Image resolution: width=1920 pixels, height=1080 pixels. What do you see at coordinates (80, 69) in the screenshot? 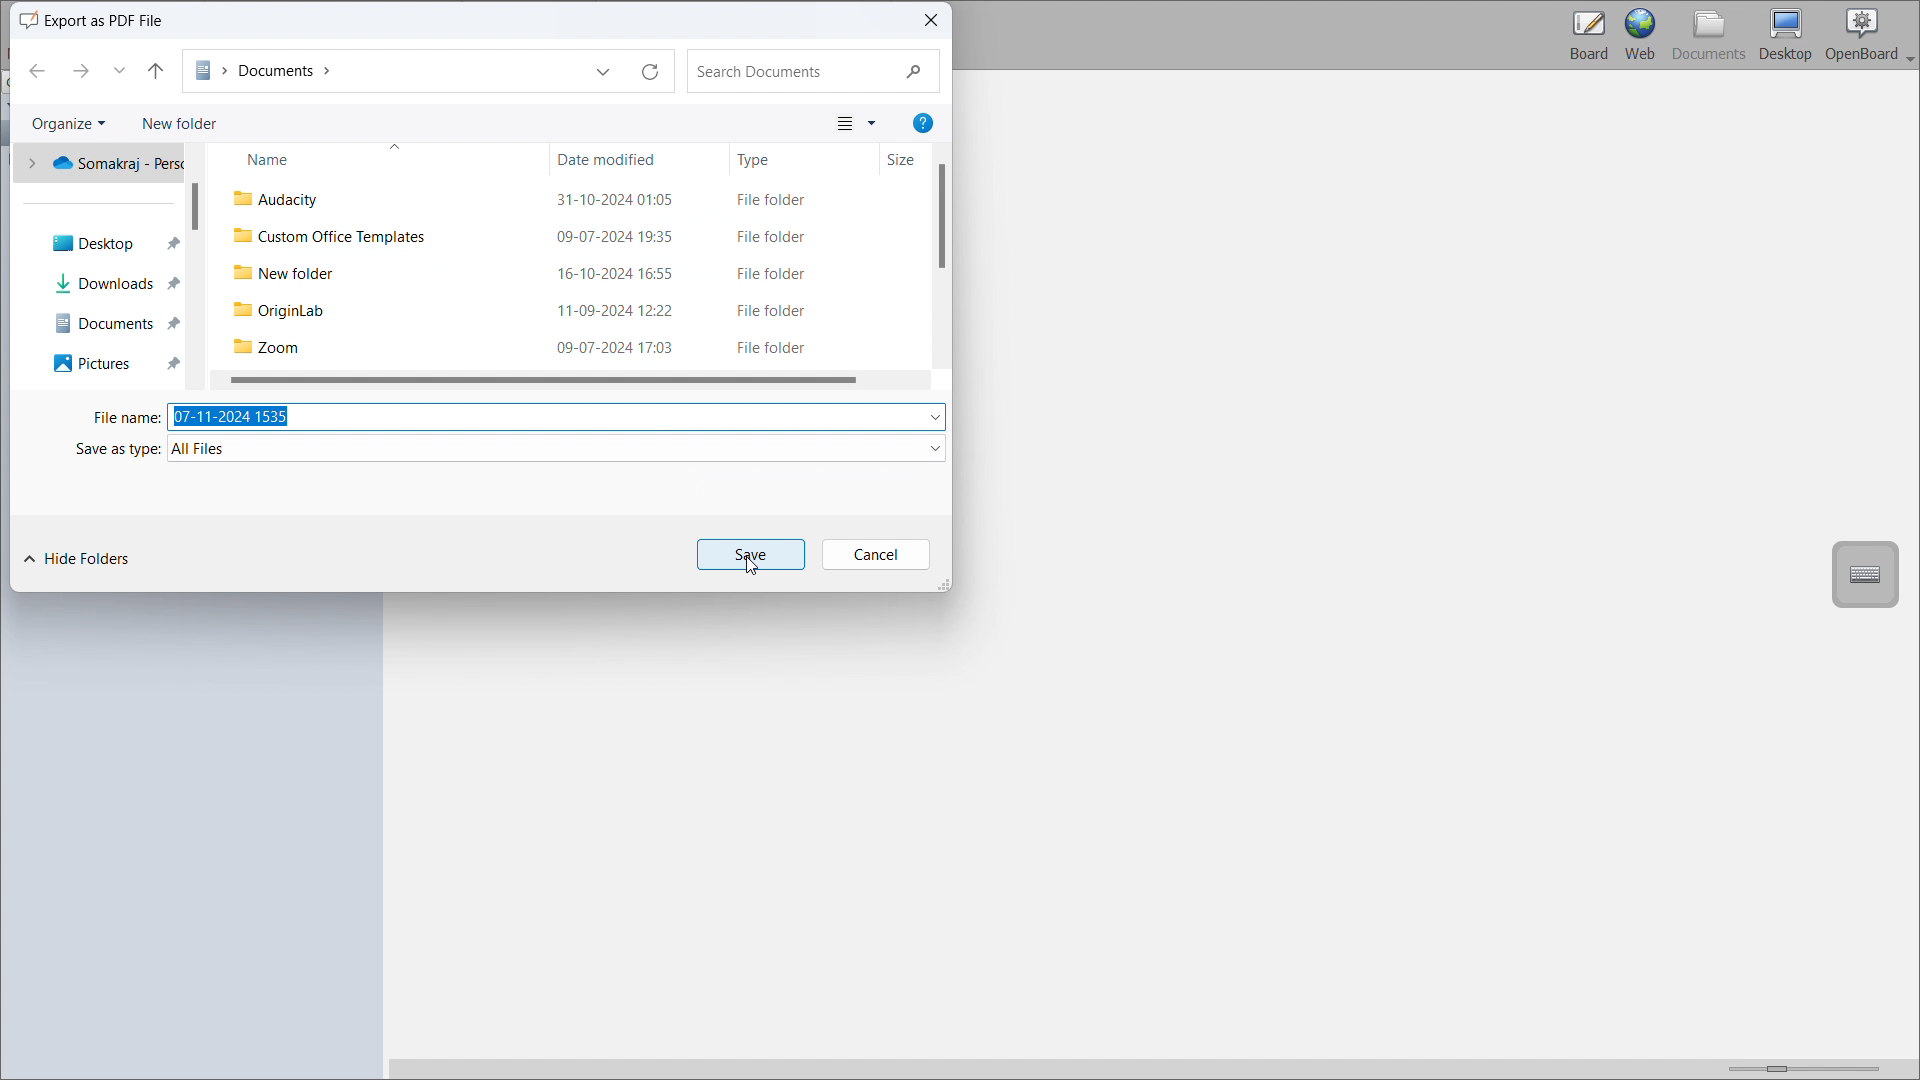
I see `next folder` at bounding box center [80, 69].